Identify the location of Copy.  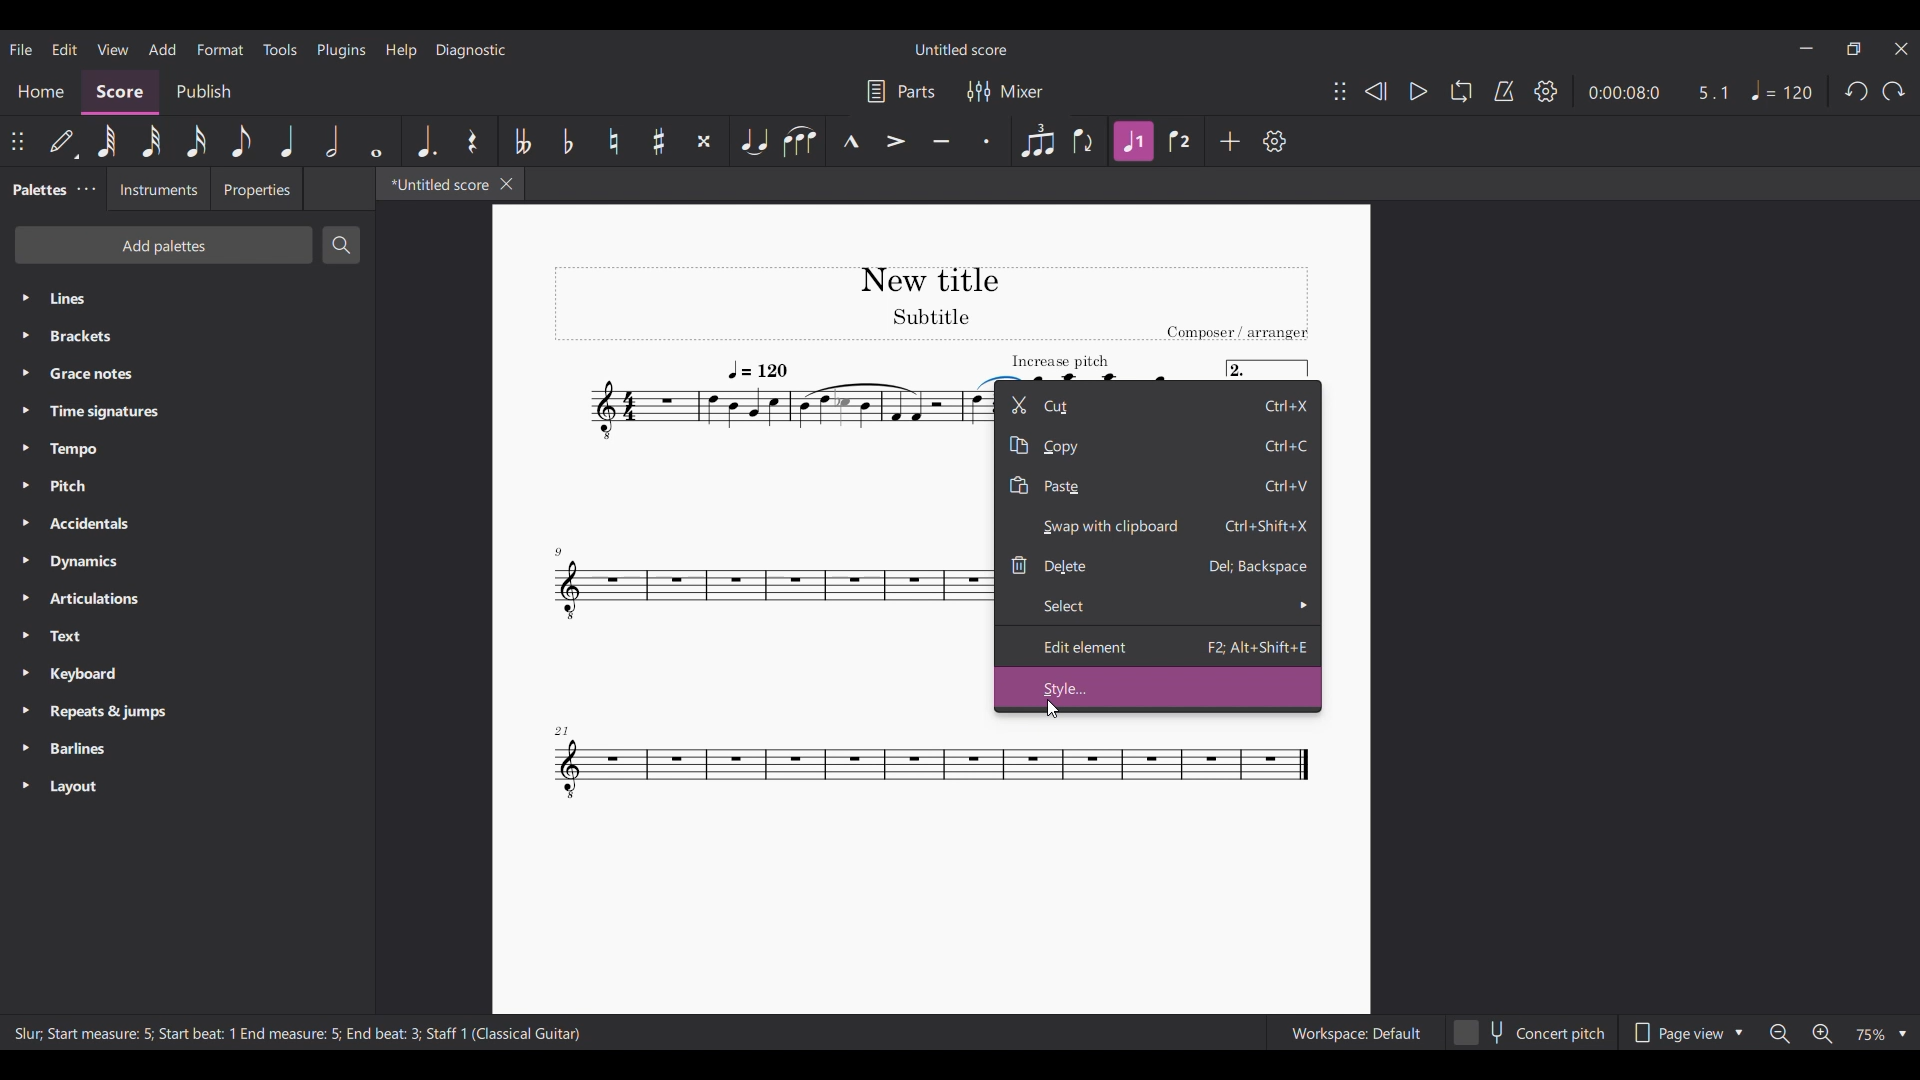
(1158, 445).